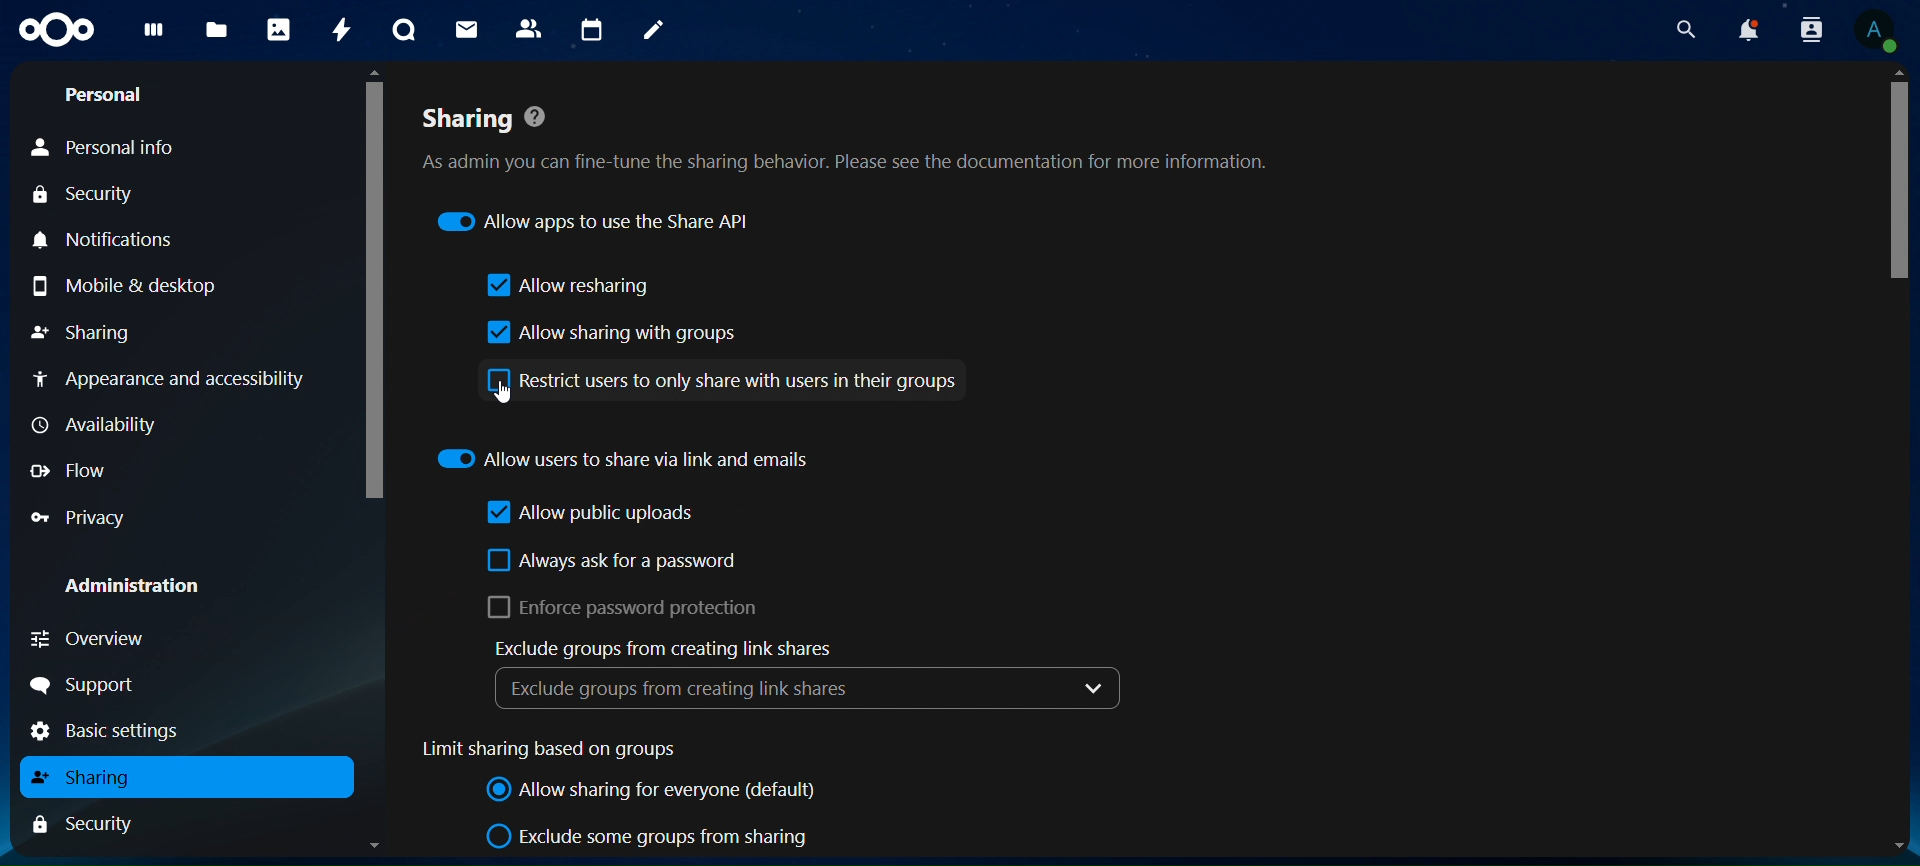  What do you see at coordinates (548, 748) in the screenshot?
I see `text` at bounding box center [548, 748].